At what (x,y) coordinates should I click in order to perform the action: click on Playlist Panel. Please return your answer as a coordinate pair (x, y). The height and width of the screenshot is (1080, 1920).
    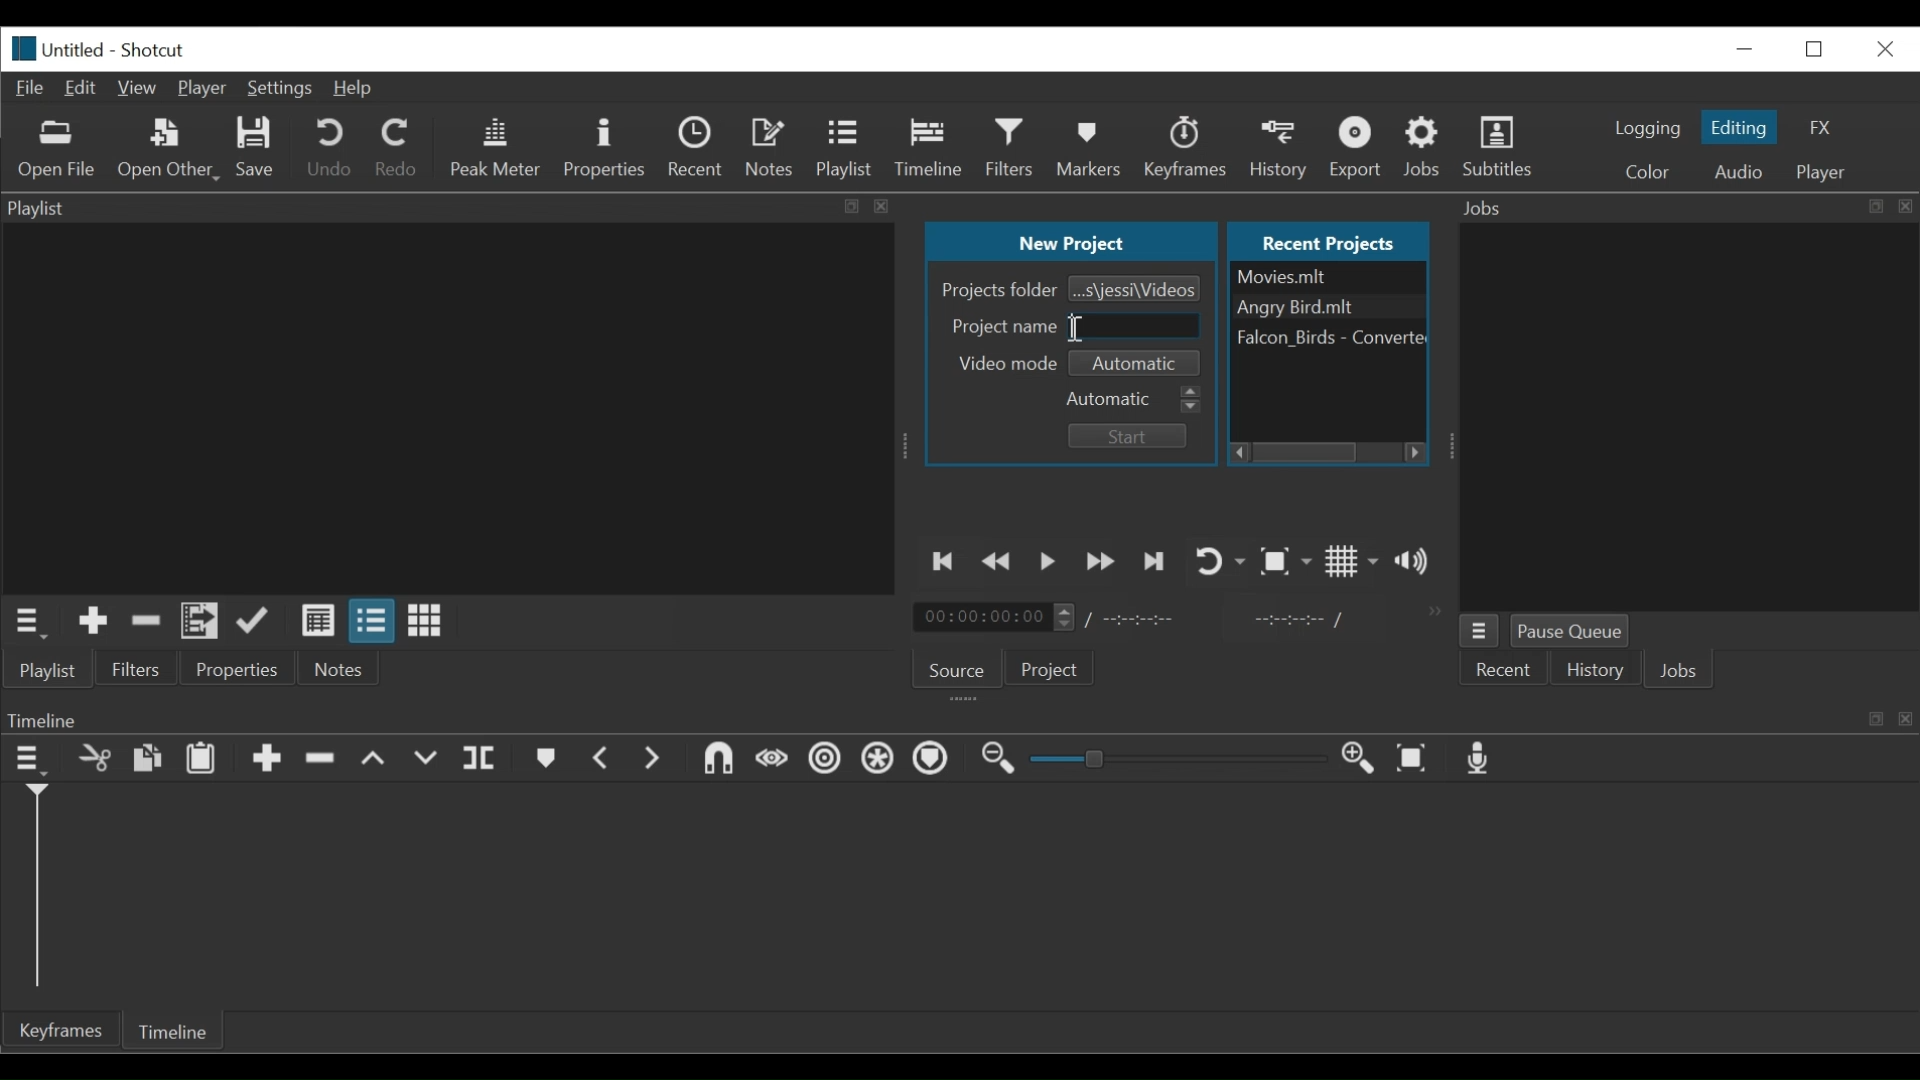
    Looking at the image, I should click on (448, 208).